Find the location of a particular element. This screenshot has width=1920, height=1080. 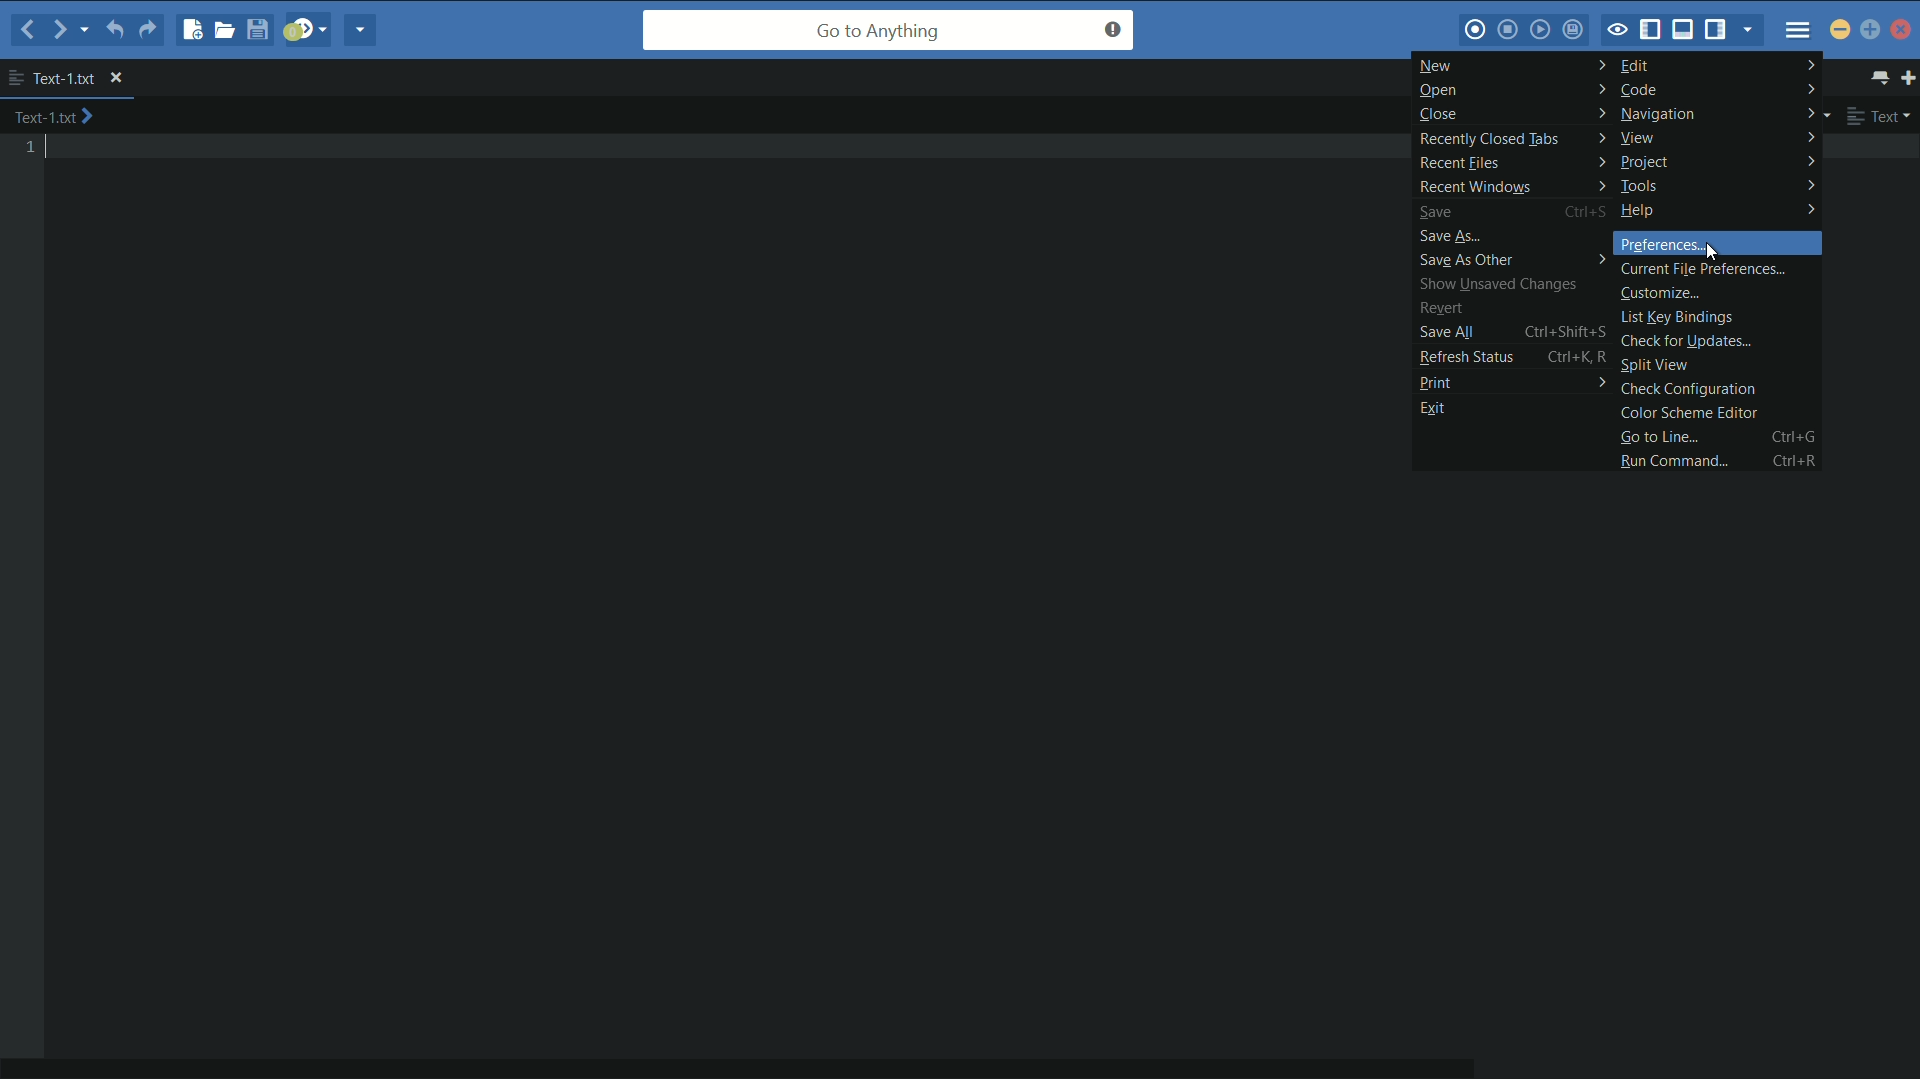

save as is located at coordinates (1449, 235).